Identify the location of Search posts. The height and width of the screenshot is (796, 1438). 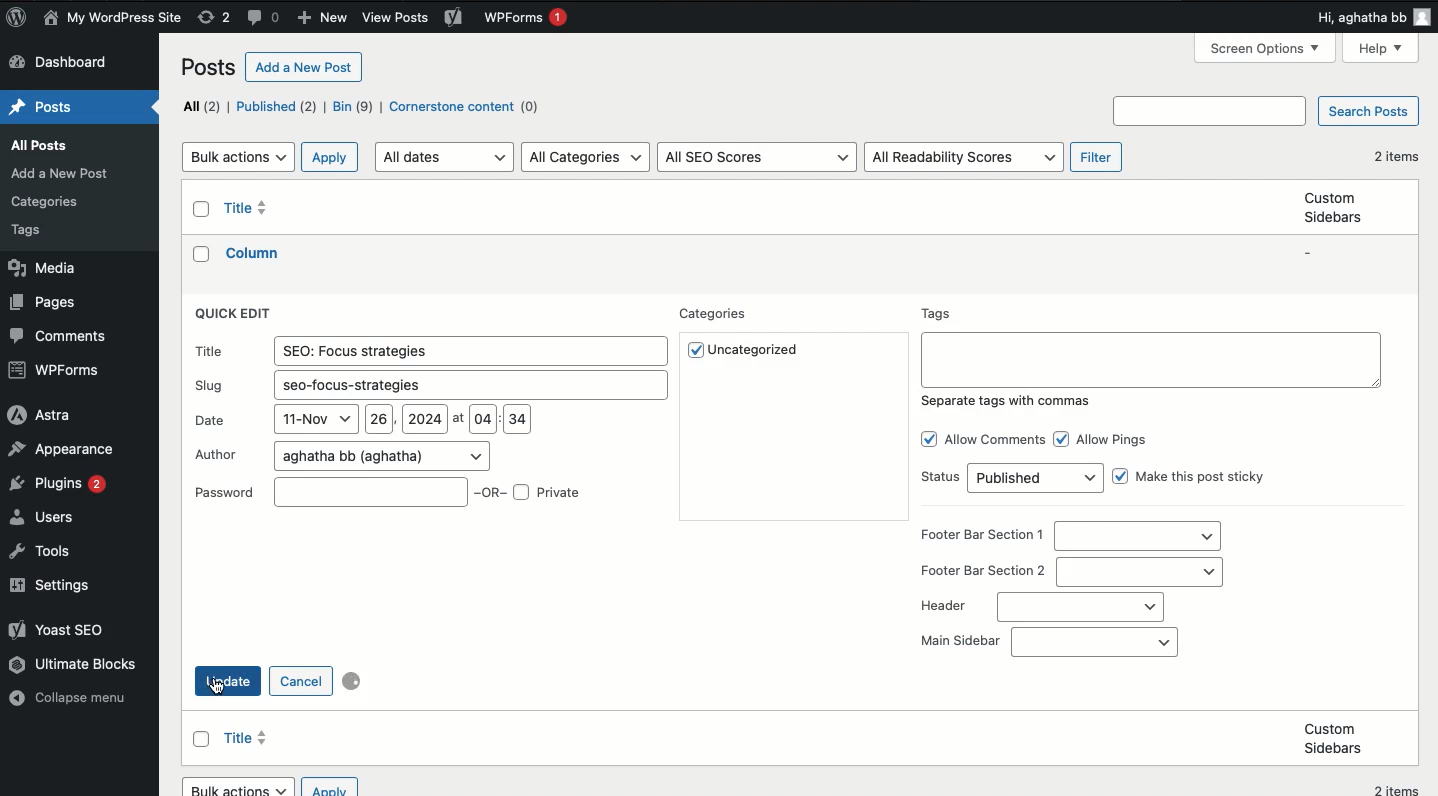
(1366, 113).